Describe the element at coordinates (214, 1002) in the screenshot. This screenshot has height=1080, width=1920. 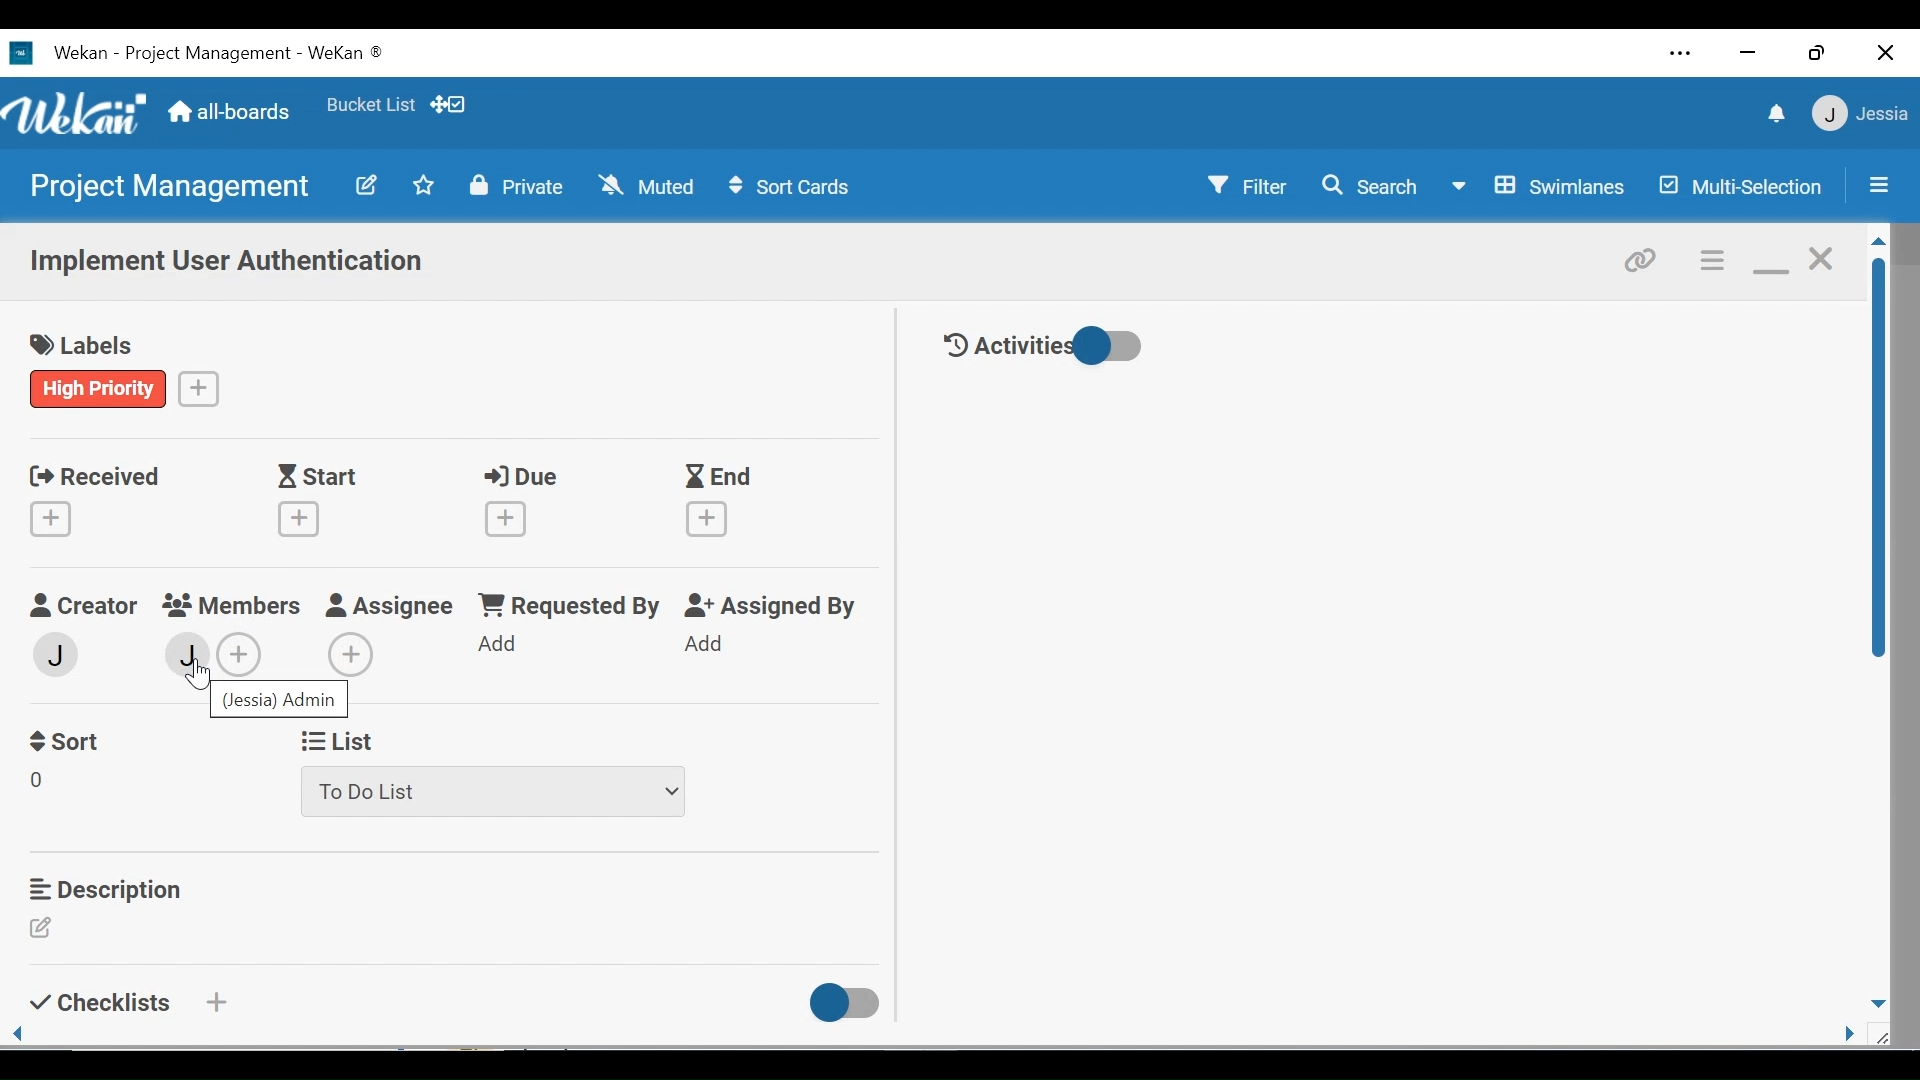
I see `add` at that location.